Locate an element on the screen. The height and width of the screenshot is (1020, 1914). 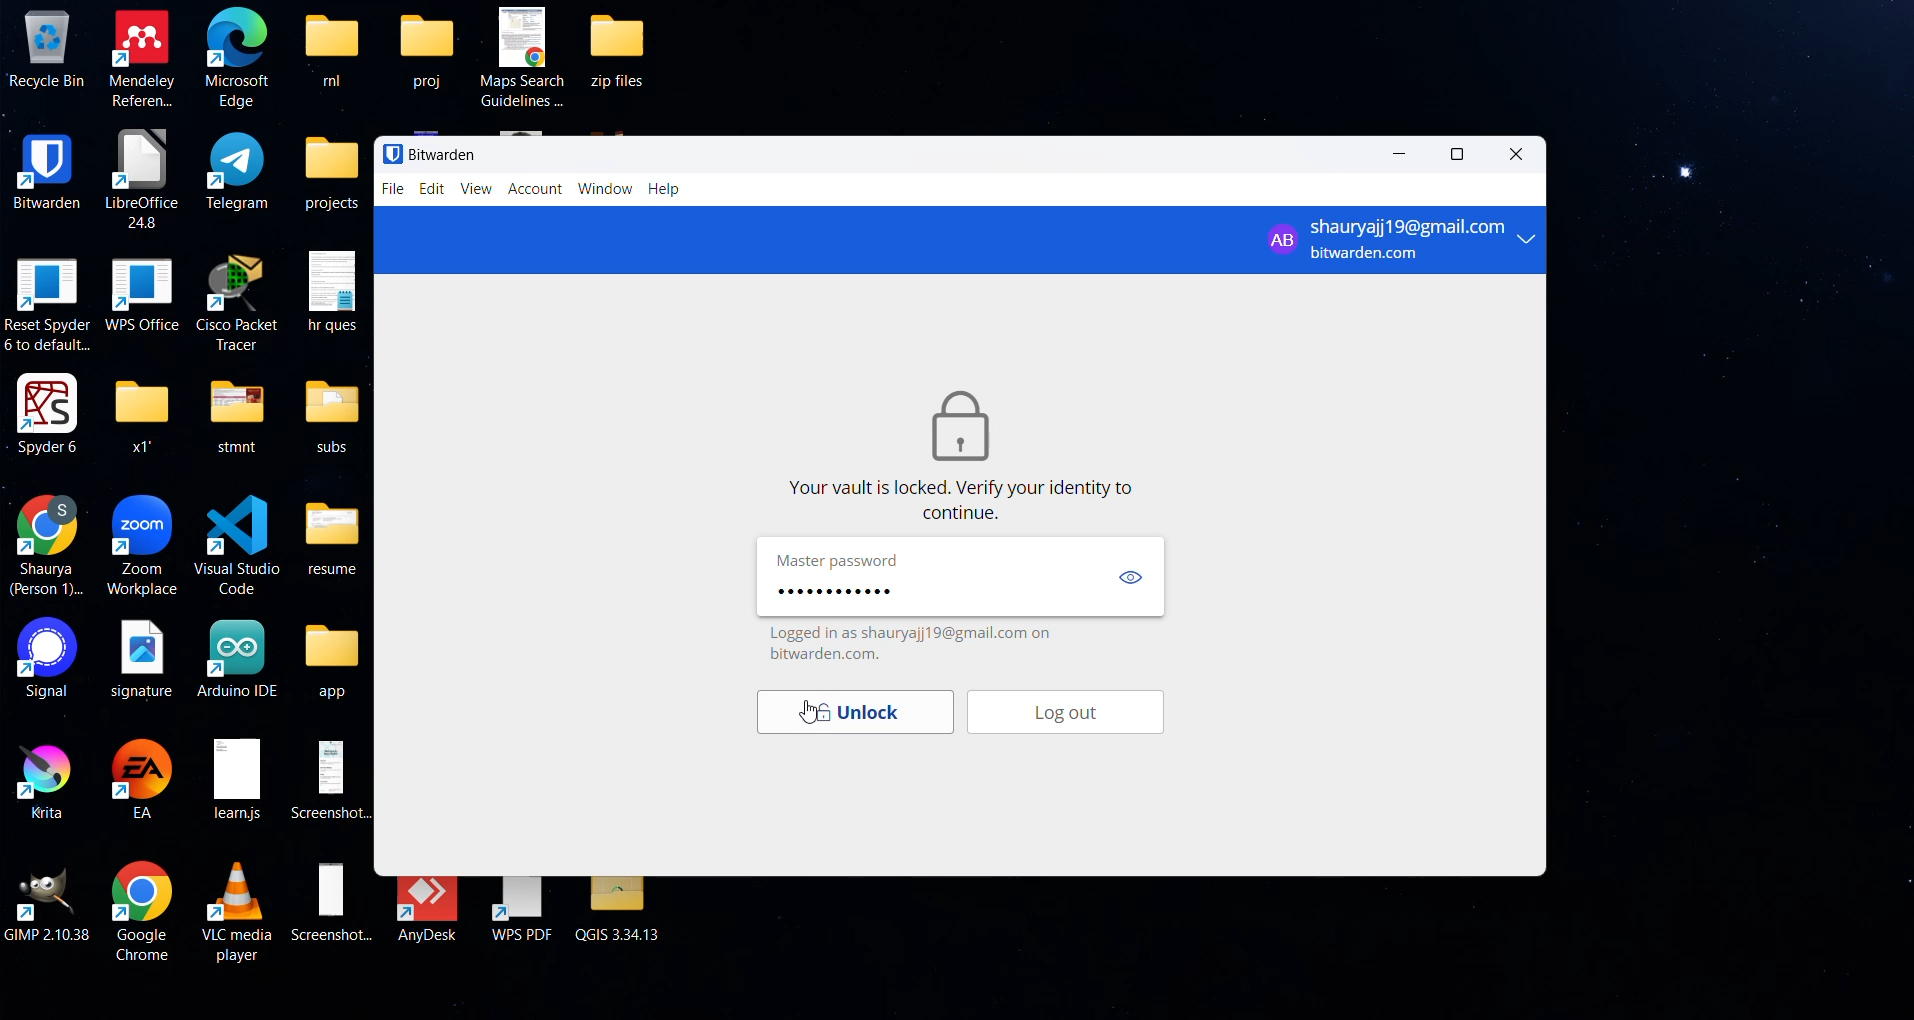
proj is located at coordinates (426, 48).